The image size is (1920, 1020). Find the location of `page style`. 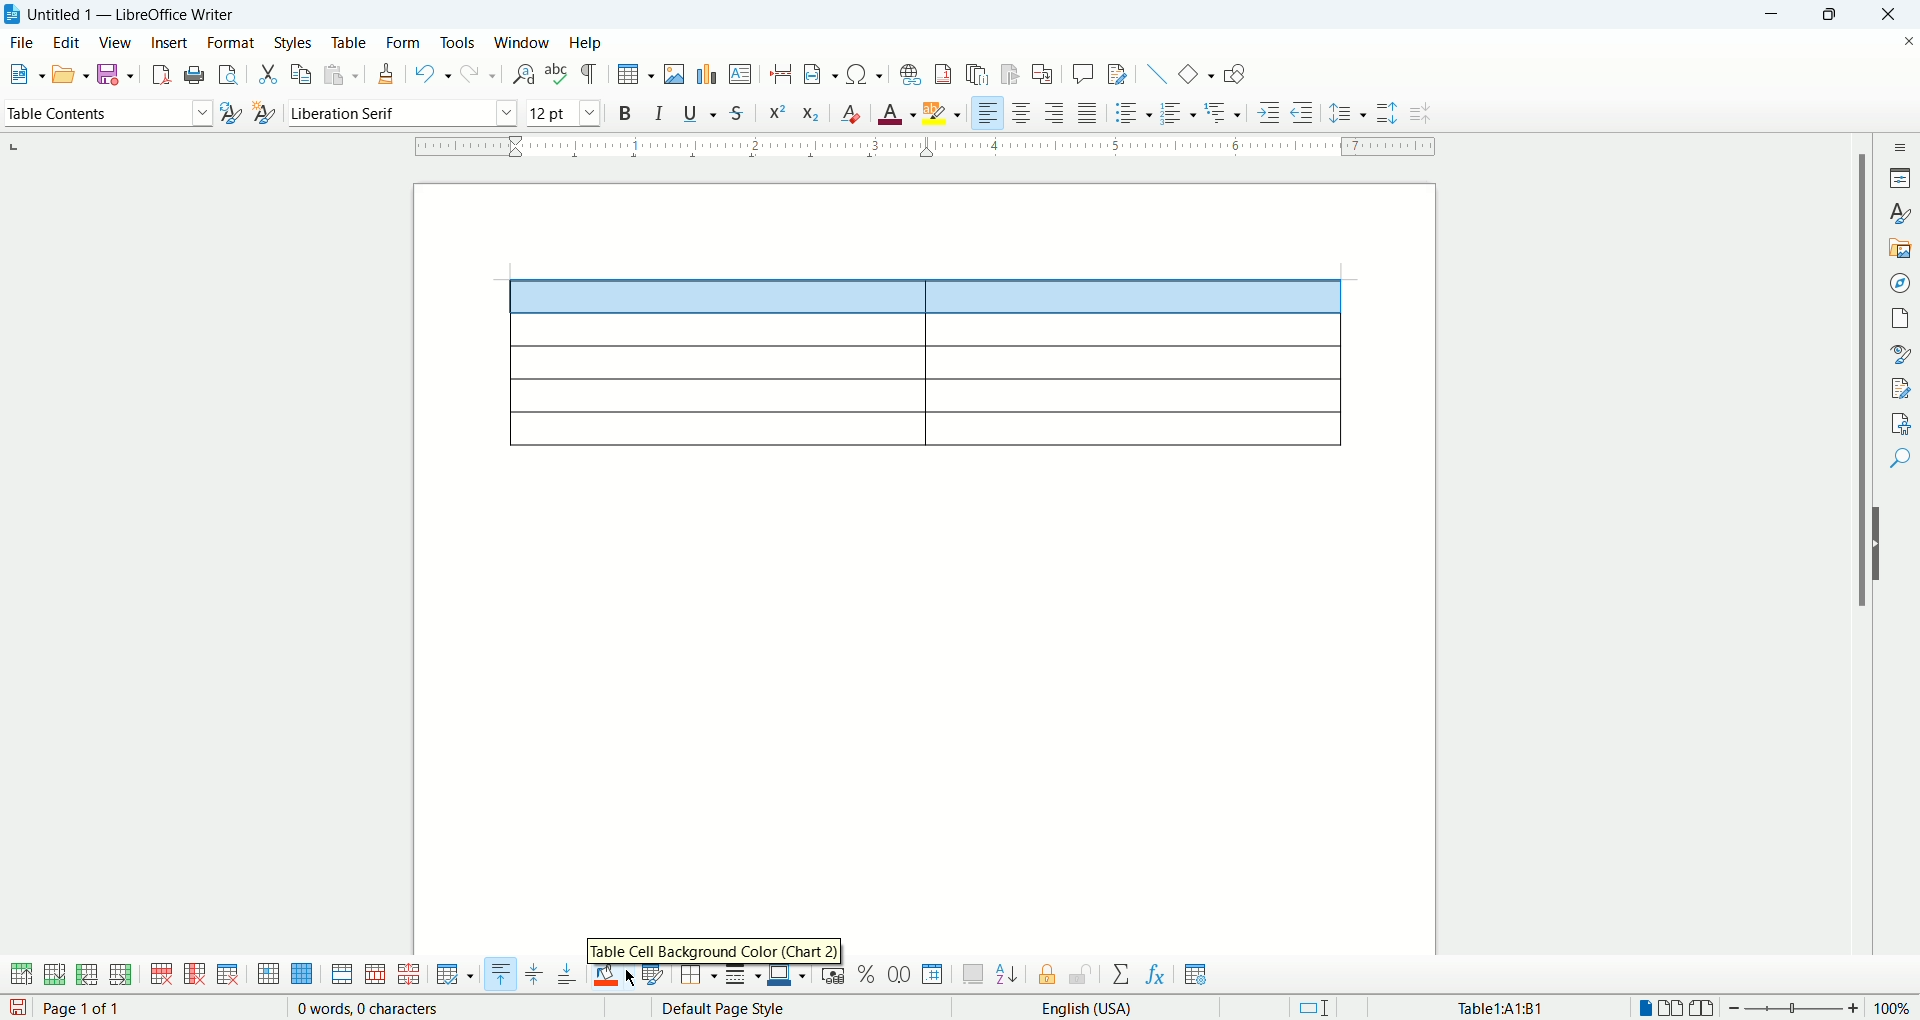

page style is located at coordinates (776, 1008).